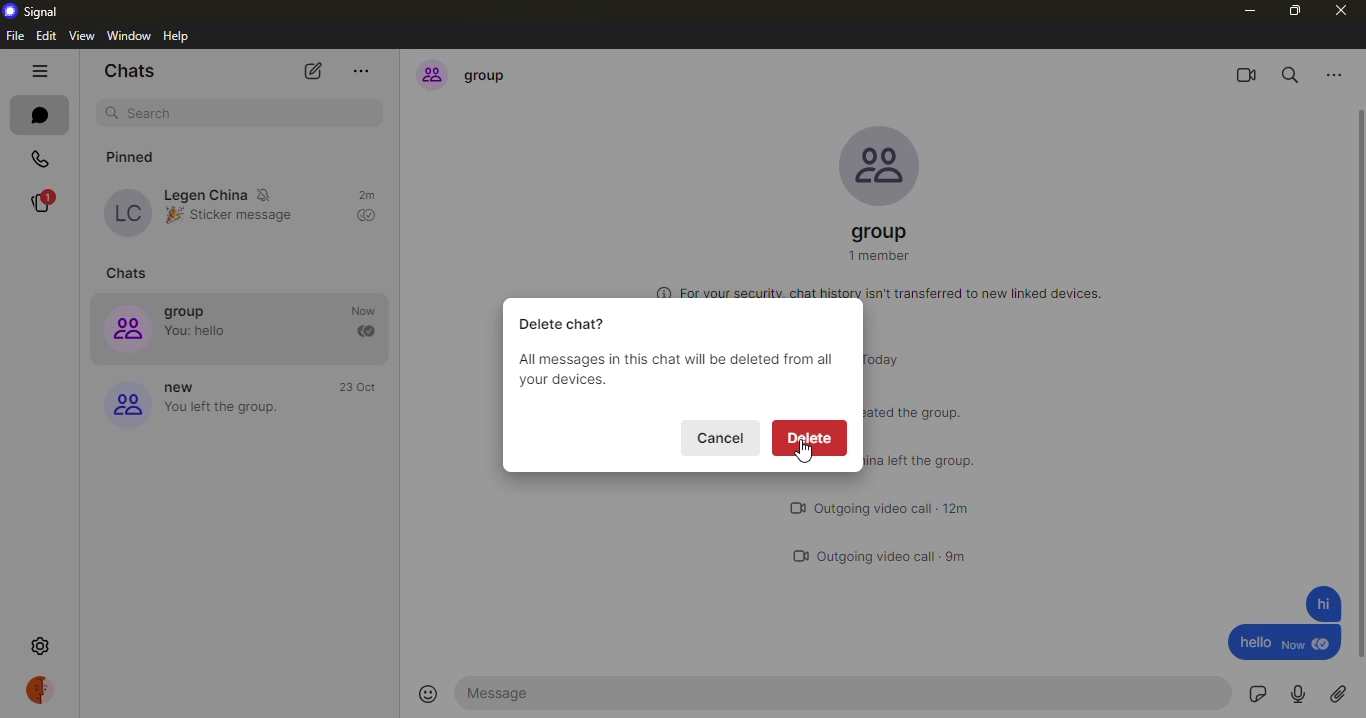  I want to click on status message, so click(927, 465).